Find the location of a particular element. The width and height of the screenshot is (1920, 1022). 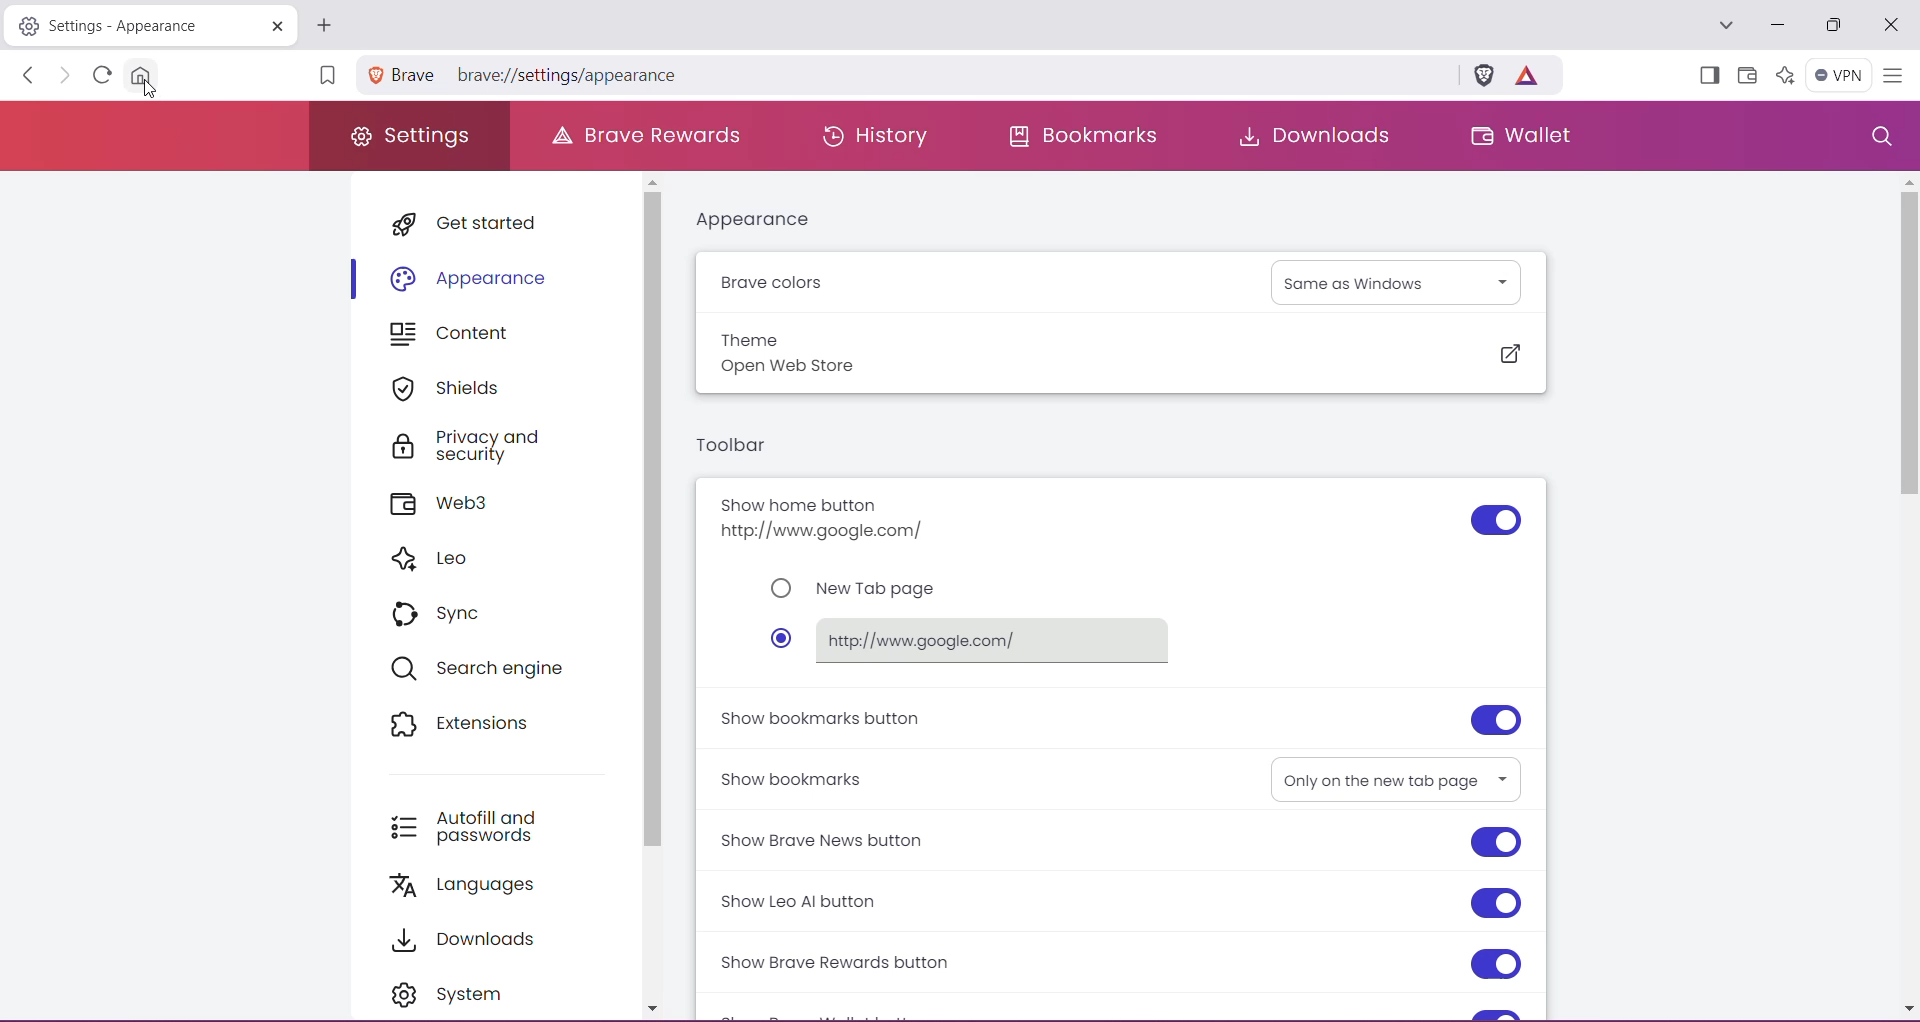

Brave Shields is located at coordinates (1484, 73).